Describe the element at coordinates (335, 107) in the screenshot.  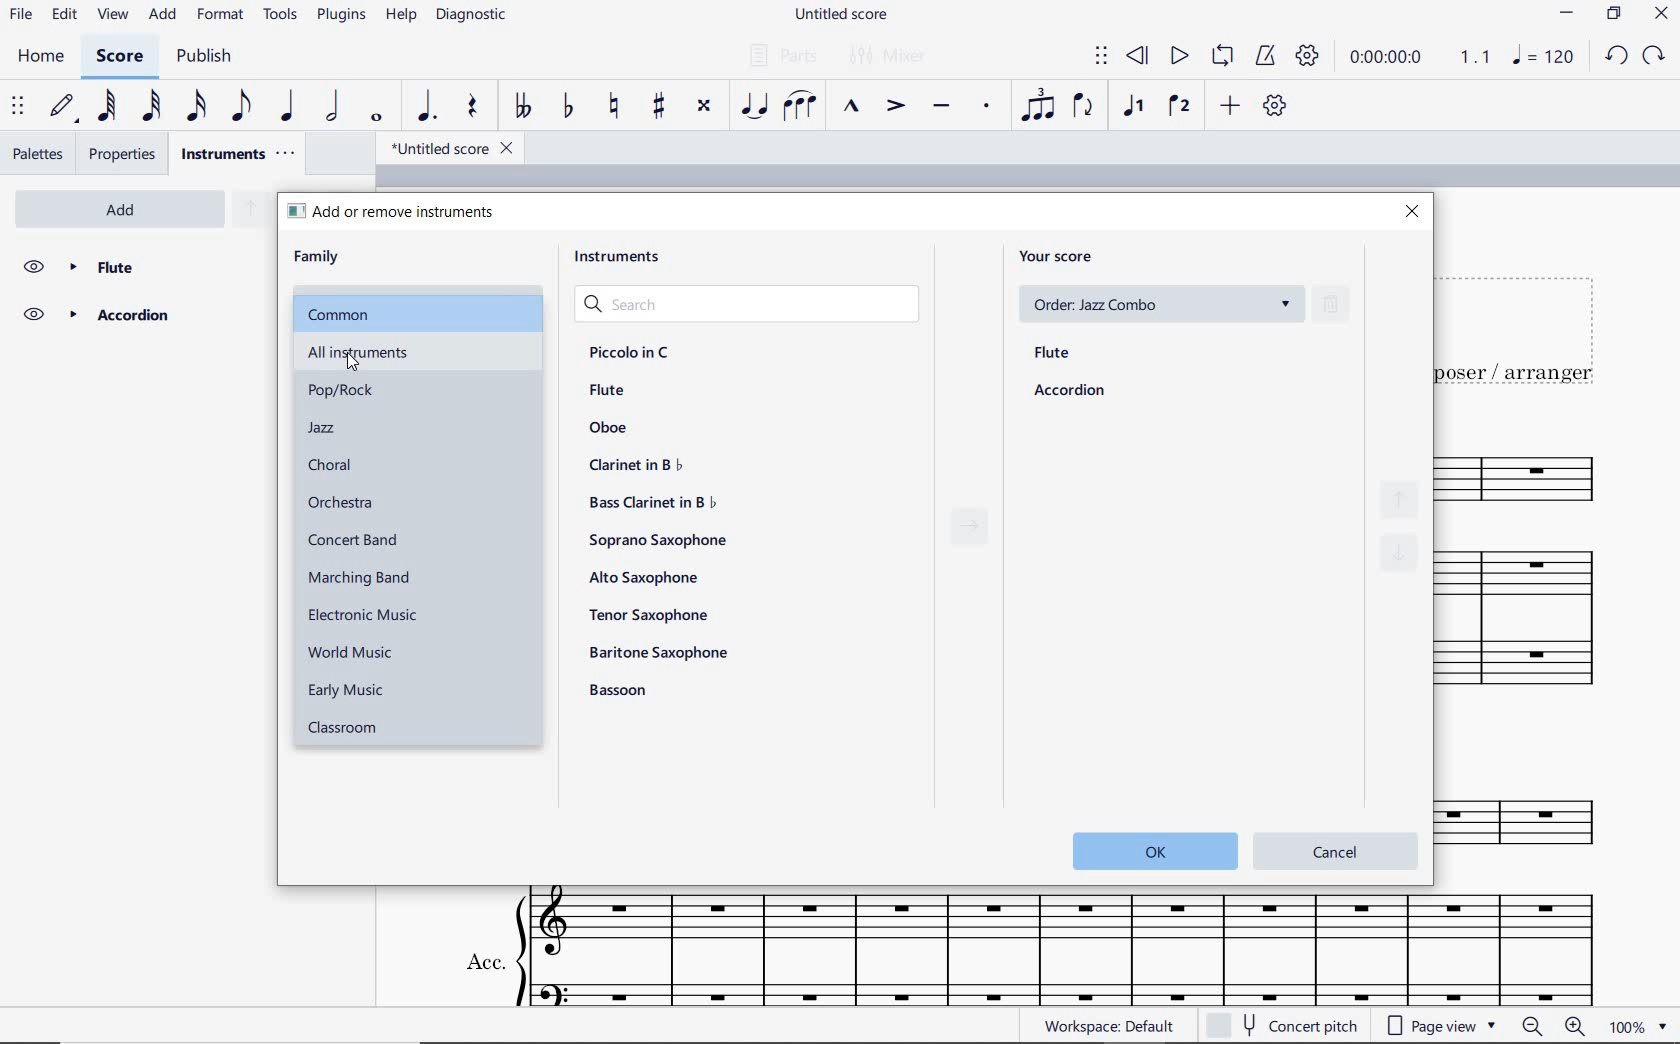
I see `half note` at that location.